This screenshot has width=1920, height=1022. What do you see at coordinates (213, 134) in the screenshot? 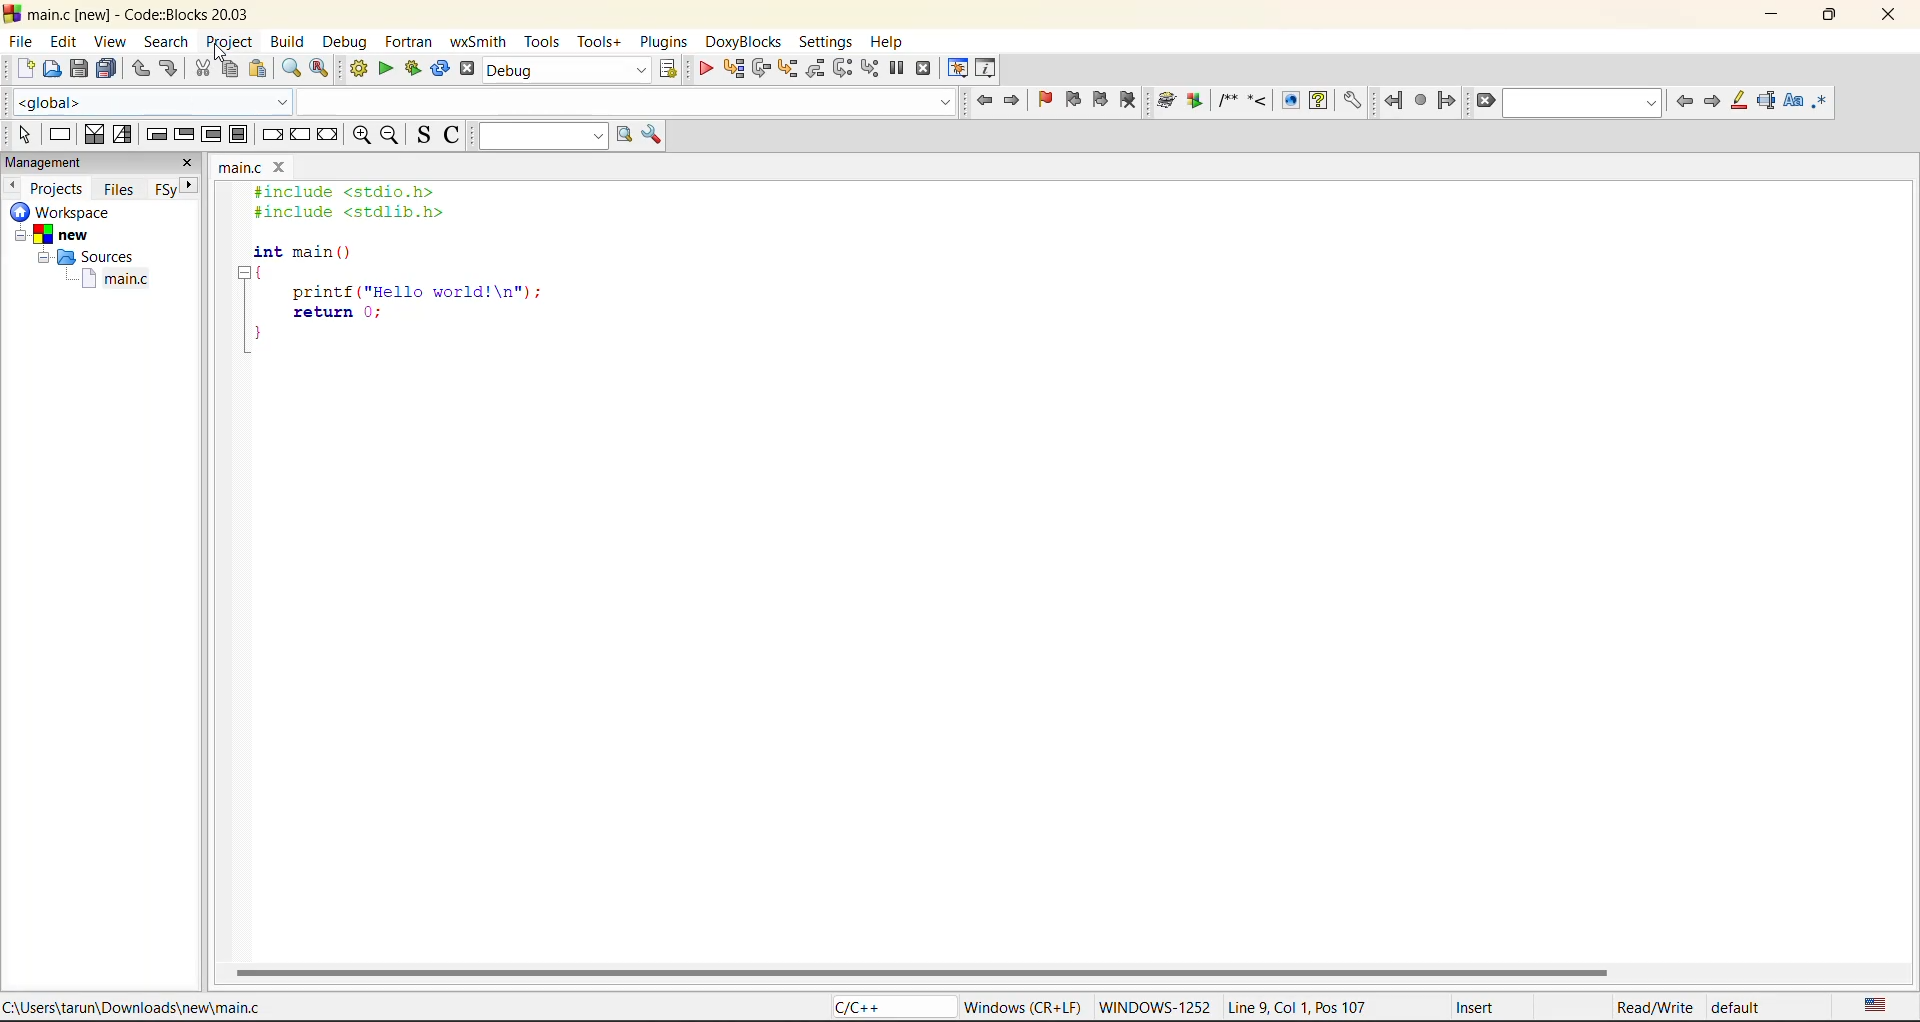
I see `counting loop` at bounding box center [213, 134].